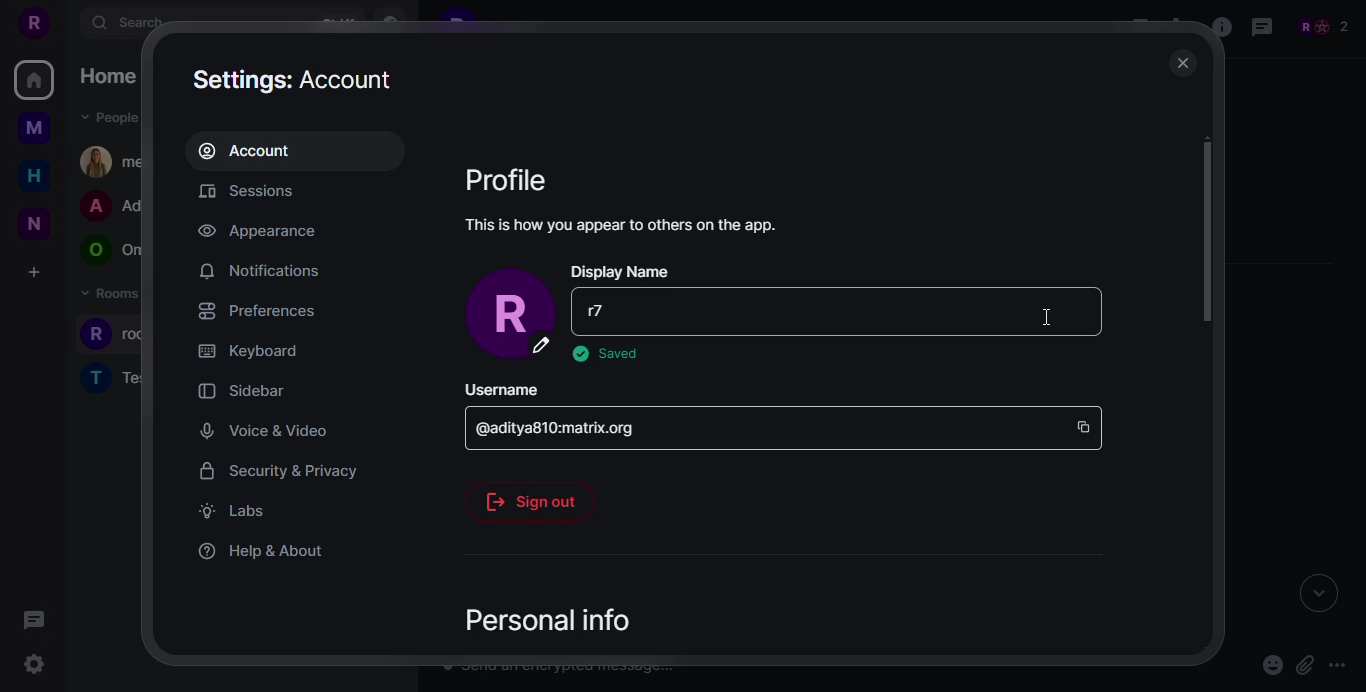 The height and width of the screenshot is (692, 1366). I want to click on voice, so click(263, 429).